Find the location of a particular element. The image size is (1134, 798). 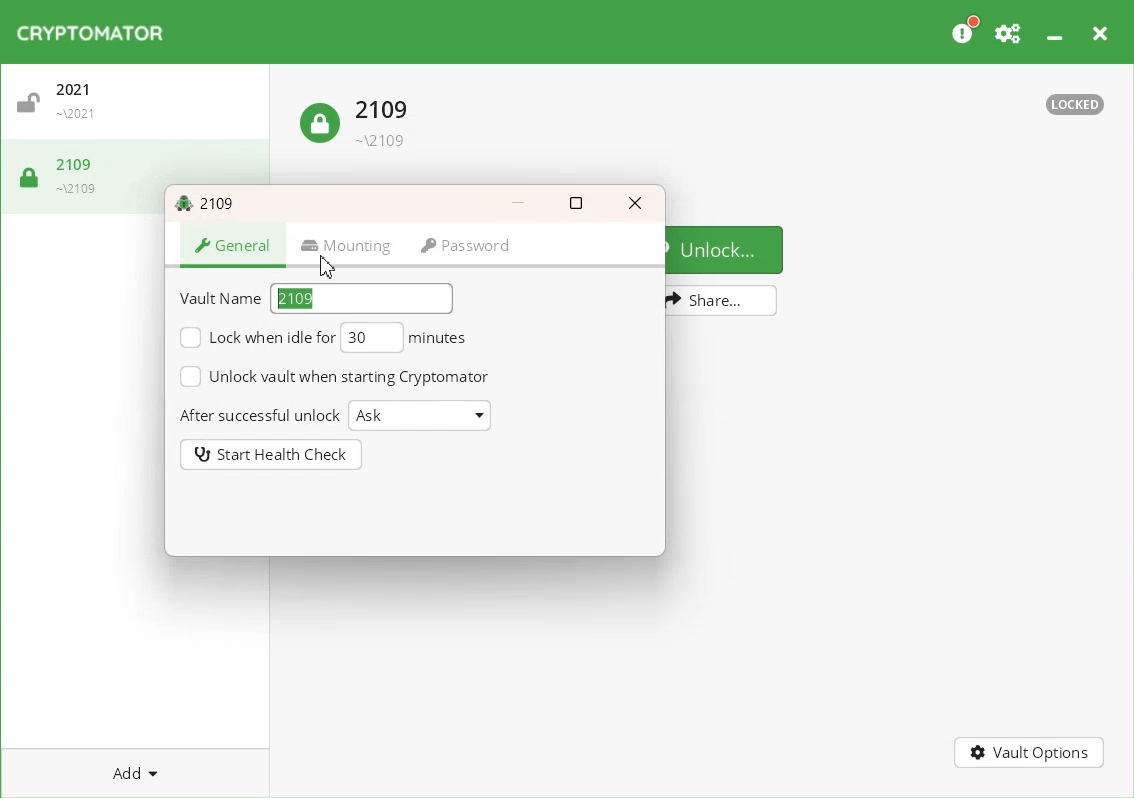

Please Consider donating is located at coordinates (965, 31).